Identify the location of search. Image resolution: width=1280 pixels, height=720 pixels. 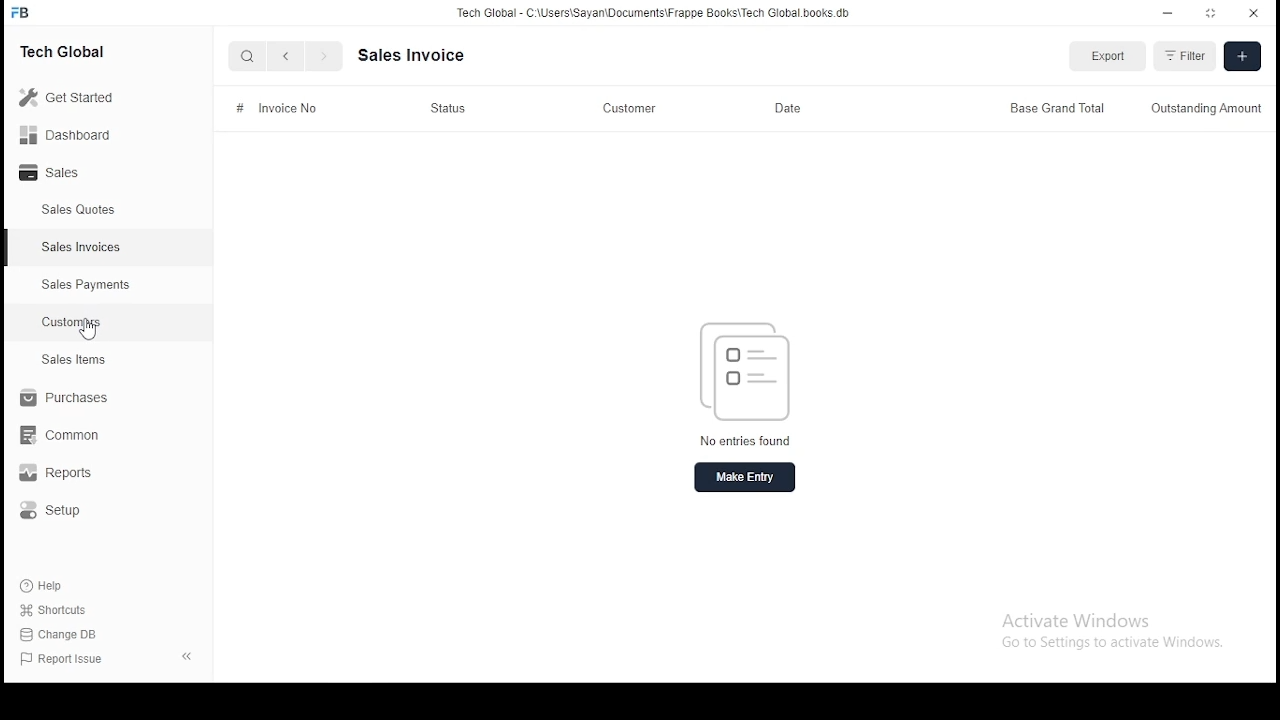
(248, 55).